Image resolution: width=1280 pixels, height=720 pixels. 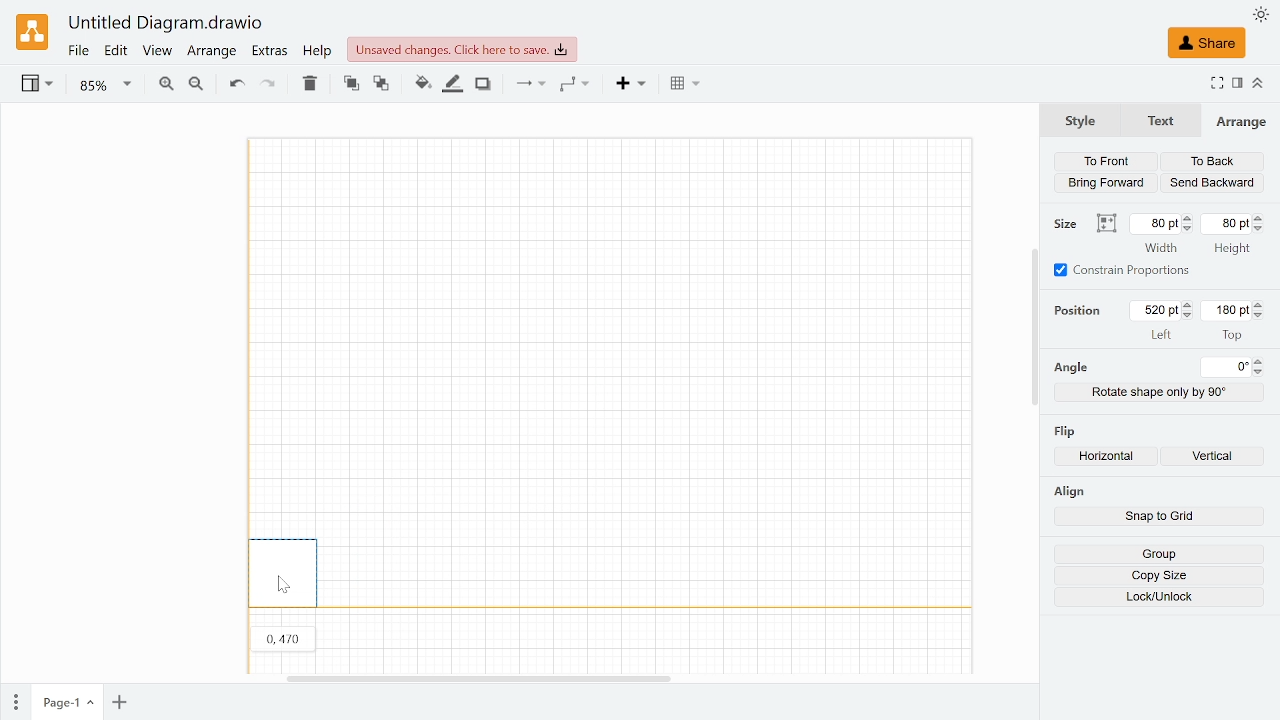 What do you see at coordinates (1260, 304) in the screenshot?
I see `Increase top` at bounding box center [1260, 304].